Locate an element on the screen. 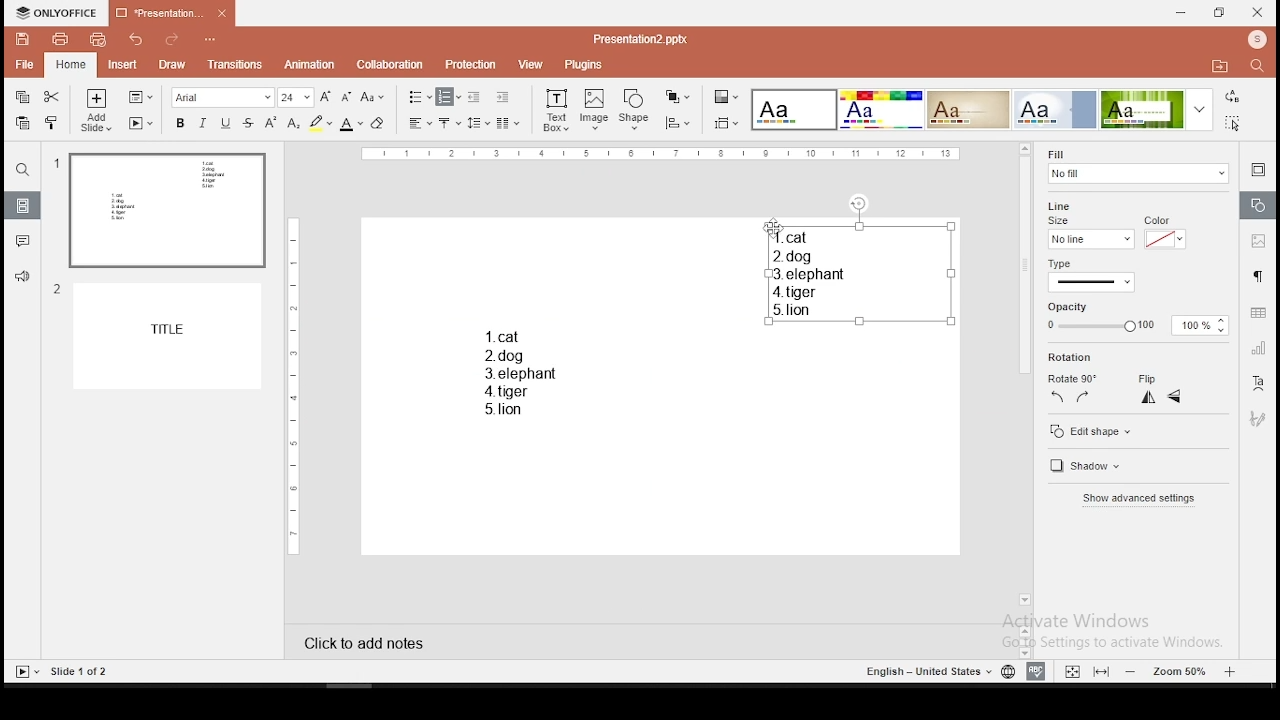  edit shape is located at coordinates (1137, 429).